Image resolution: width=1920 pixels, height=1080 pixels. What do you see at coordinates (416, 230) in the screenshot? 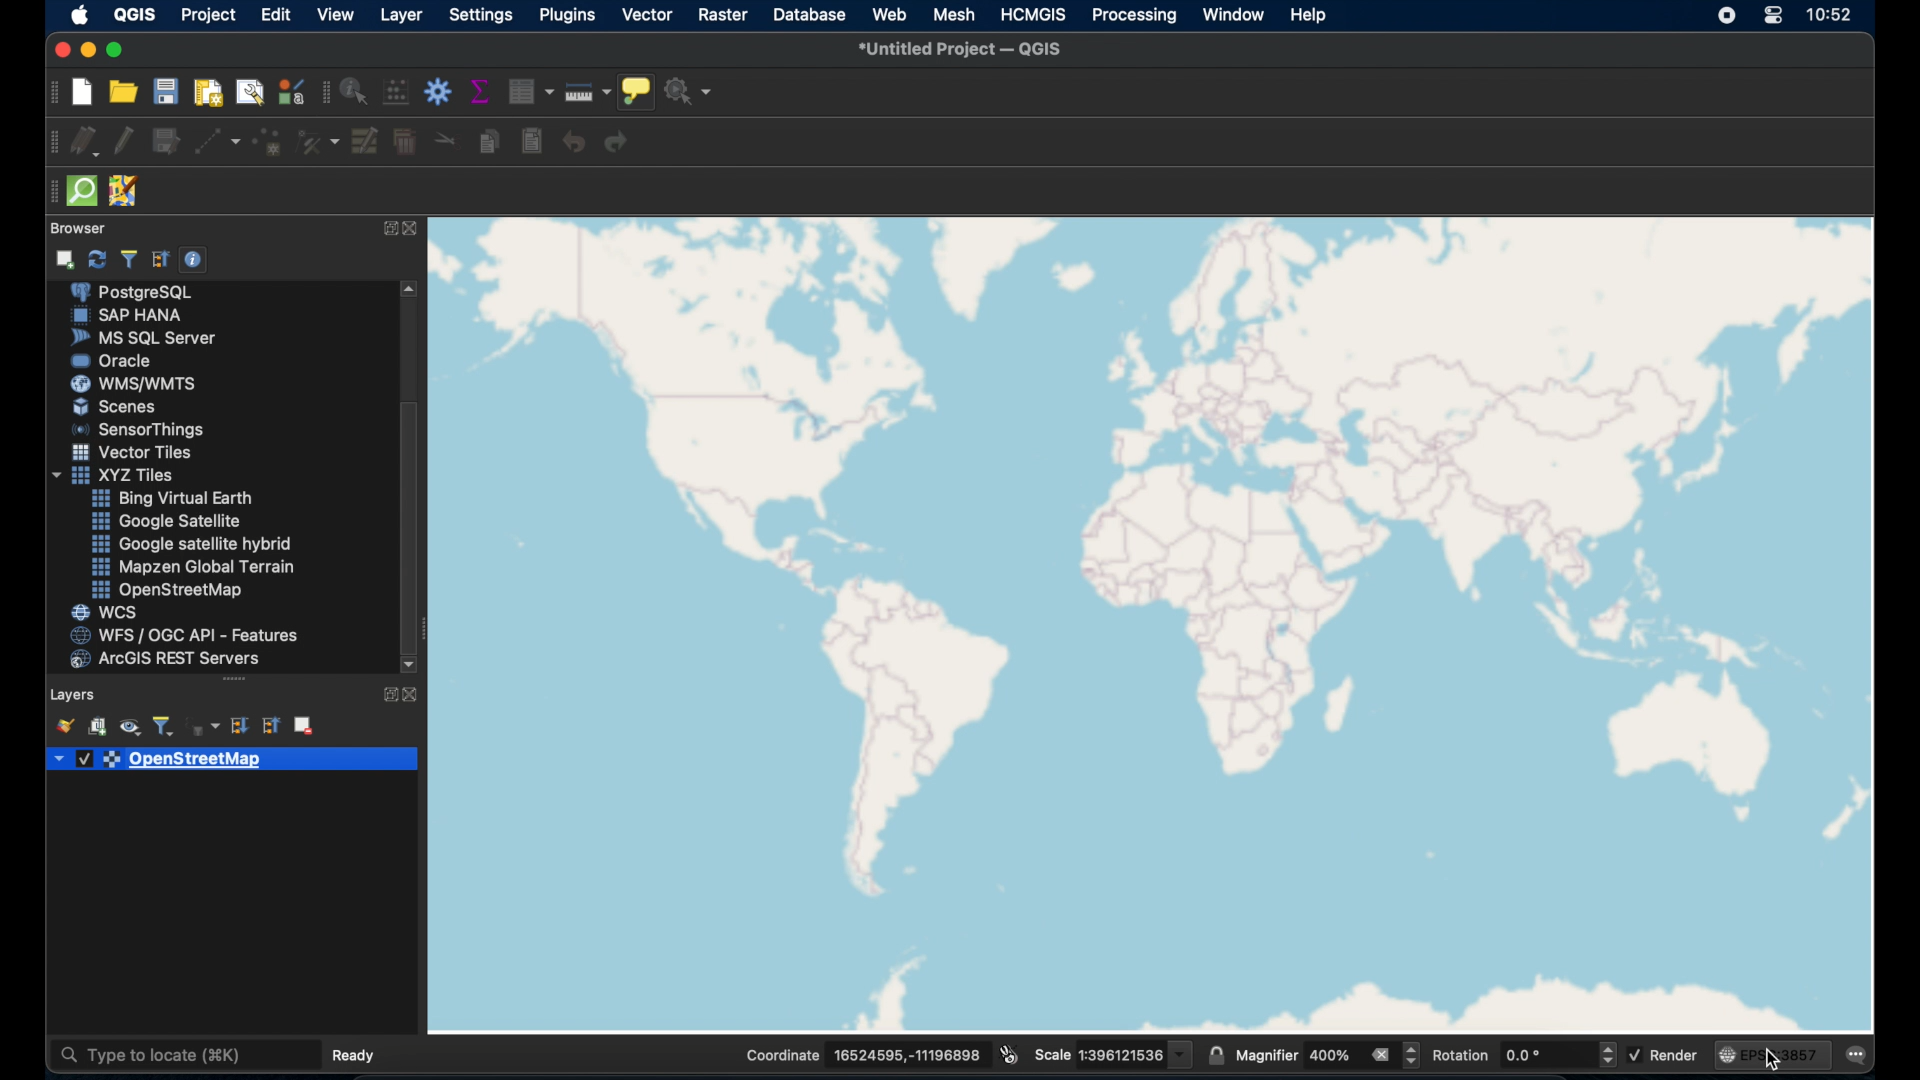
I see `close` at bounding box center [416, 230].